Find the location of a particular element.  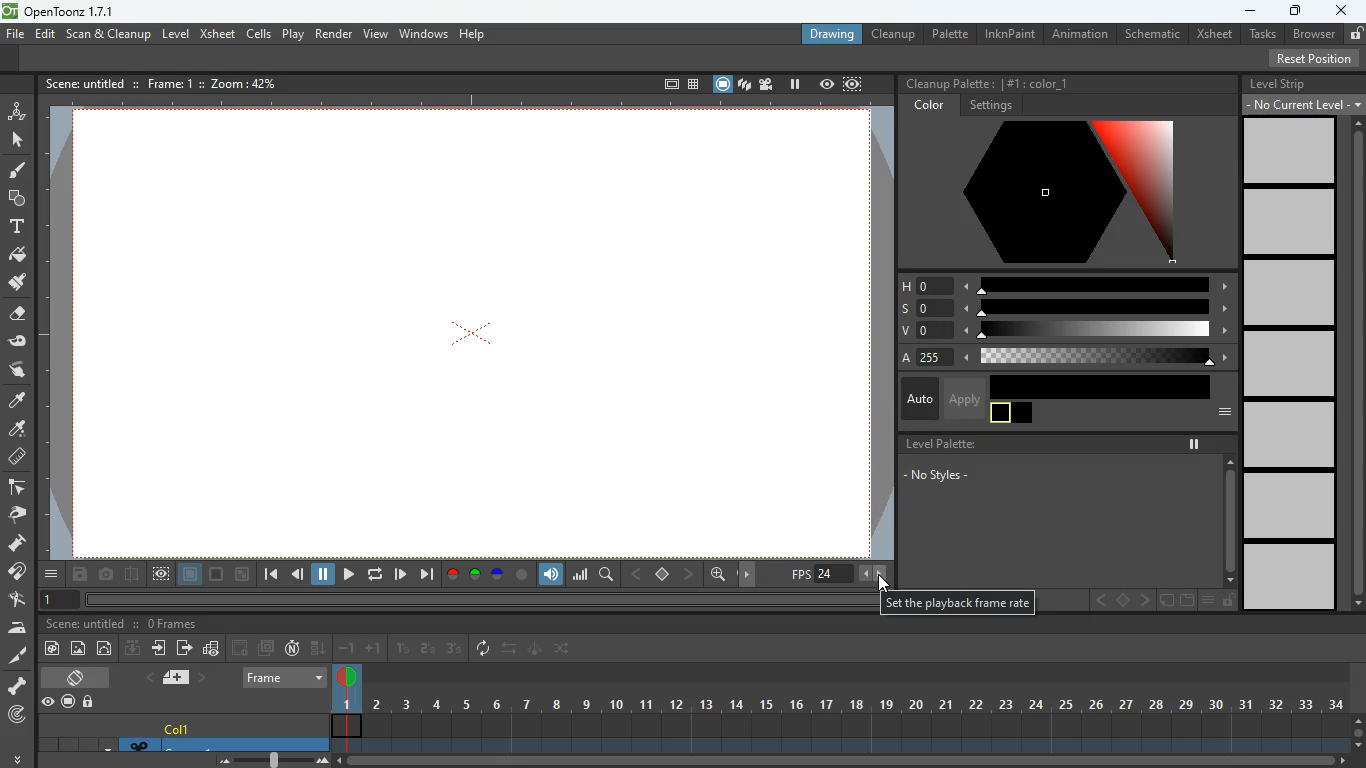

frame is located at coordinates (661, 83).